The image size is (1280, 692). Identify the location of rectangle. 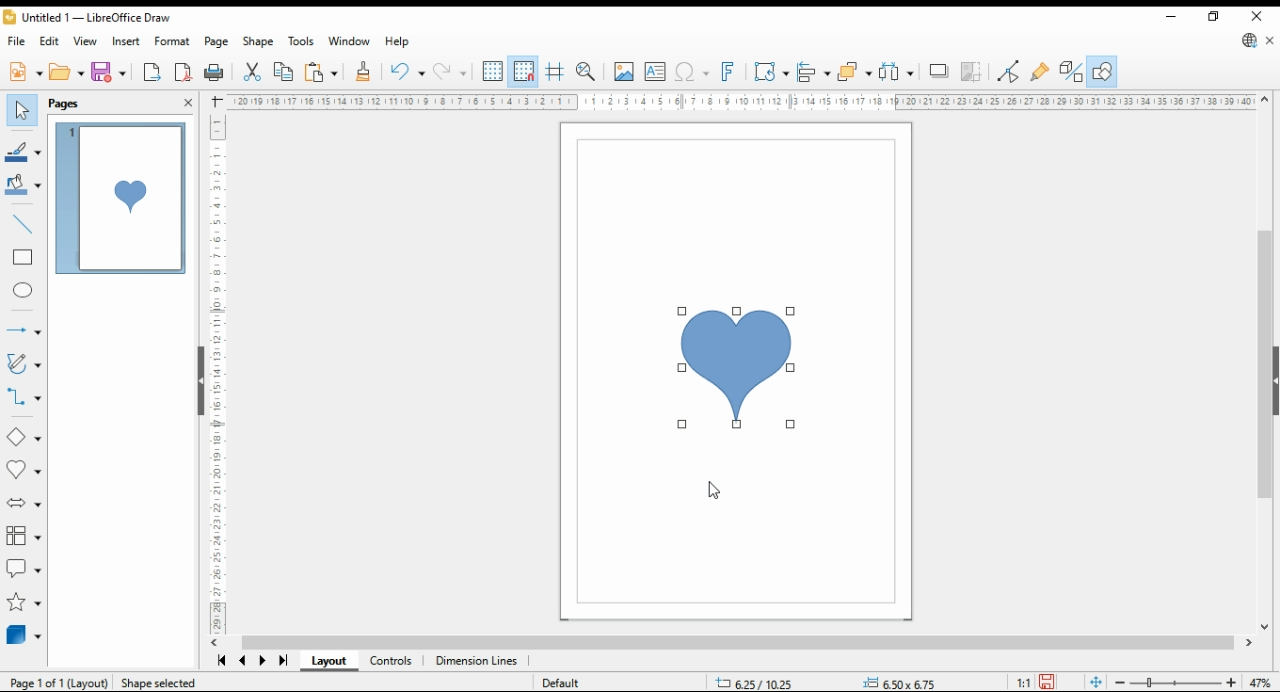
(24, 258).